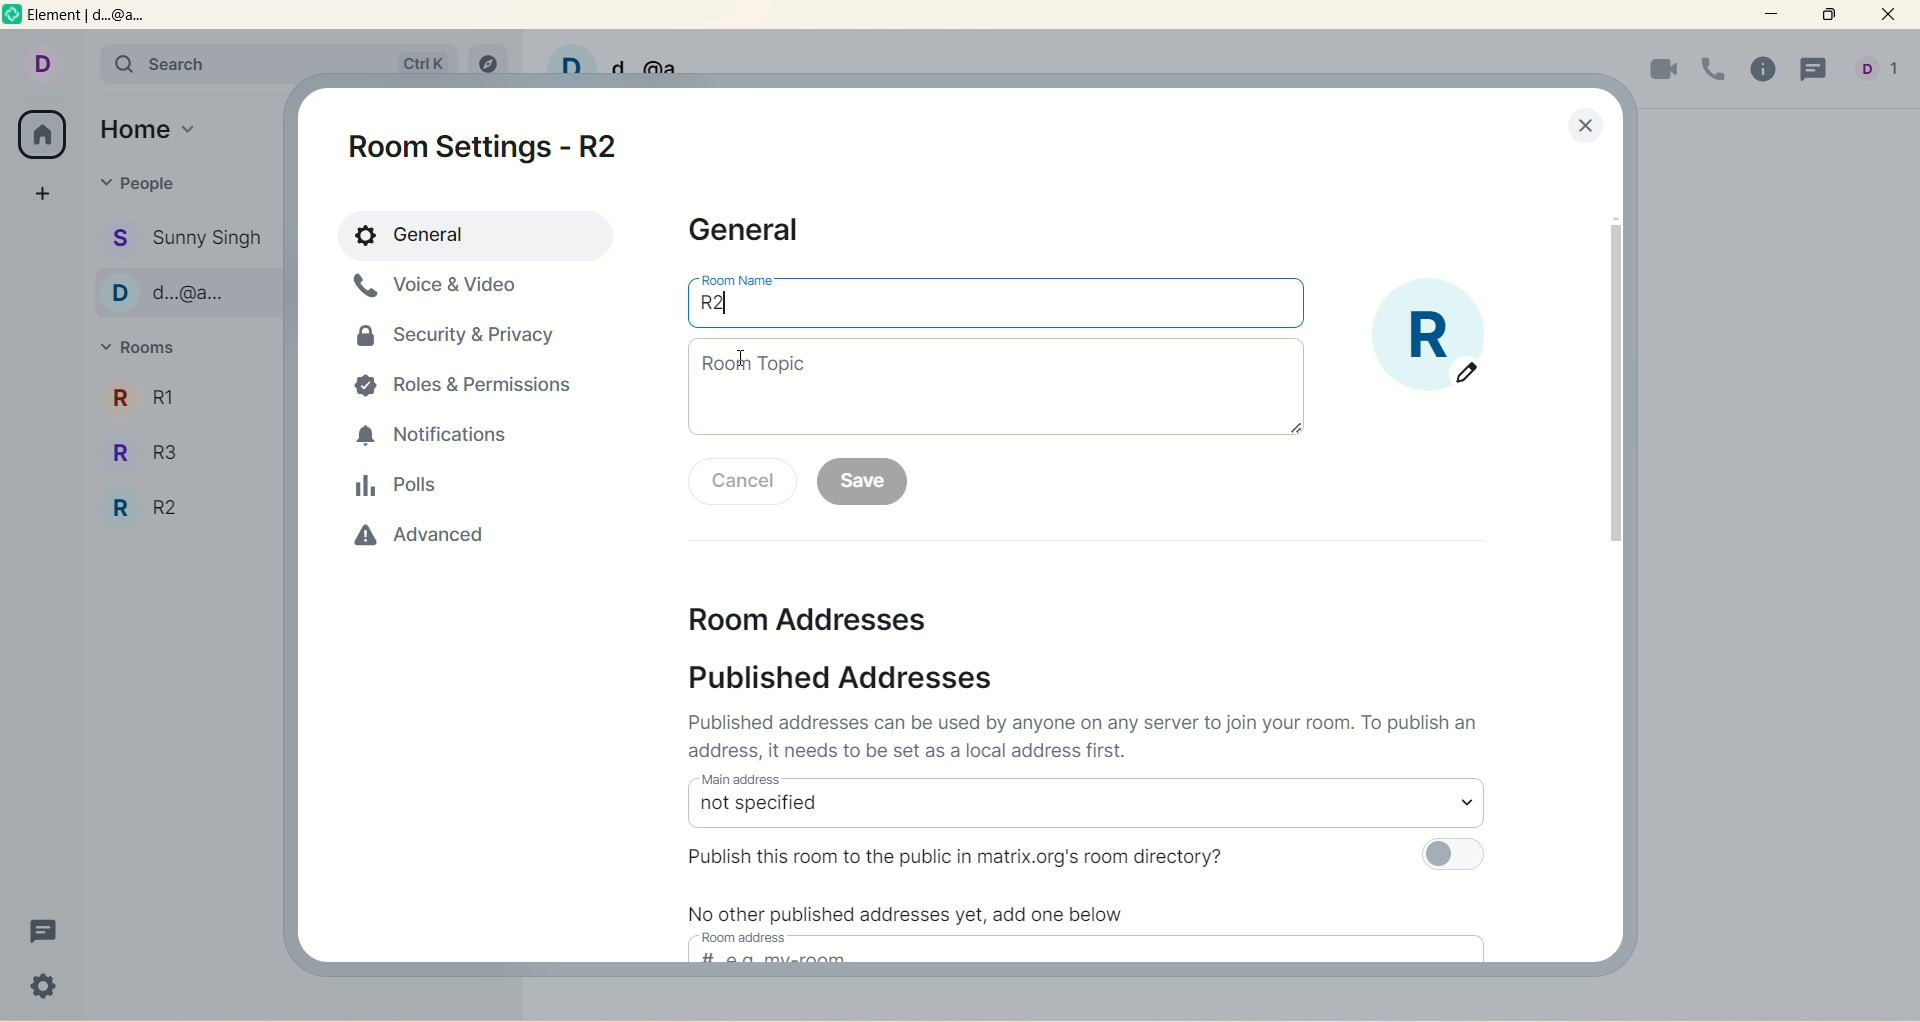  I want to click on minimize, so click(1775, 15).